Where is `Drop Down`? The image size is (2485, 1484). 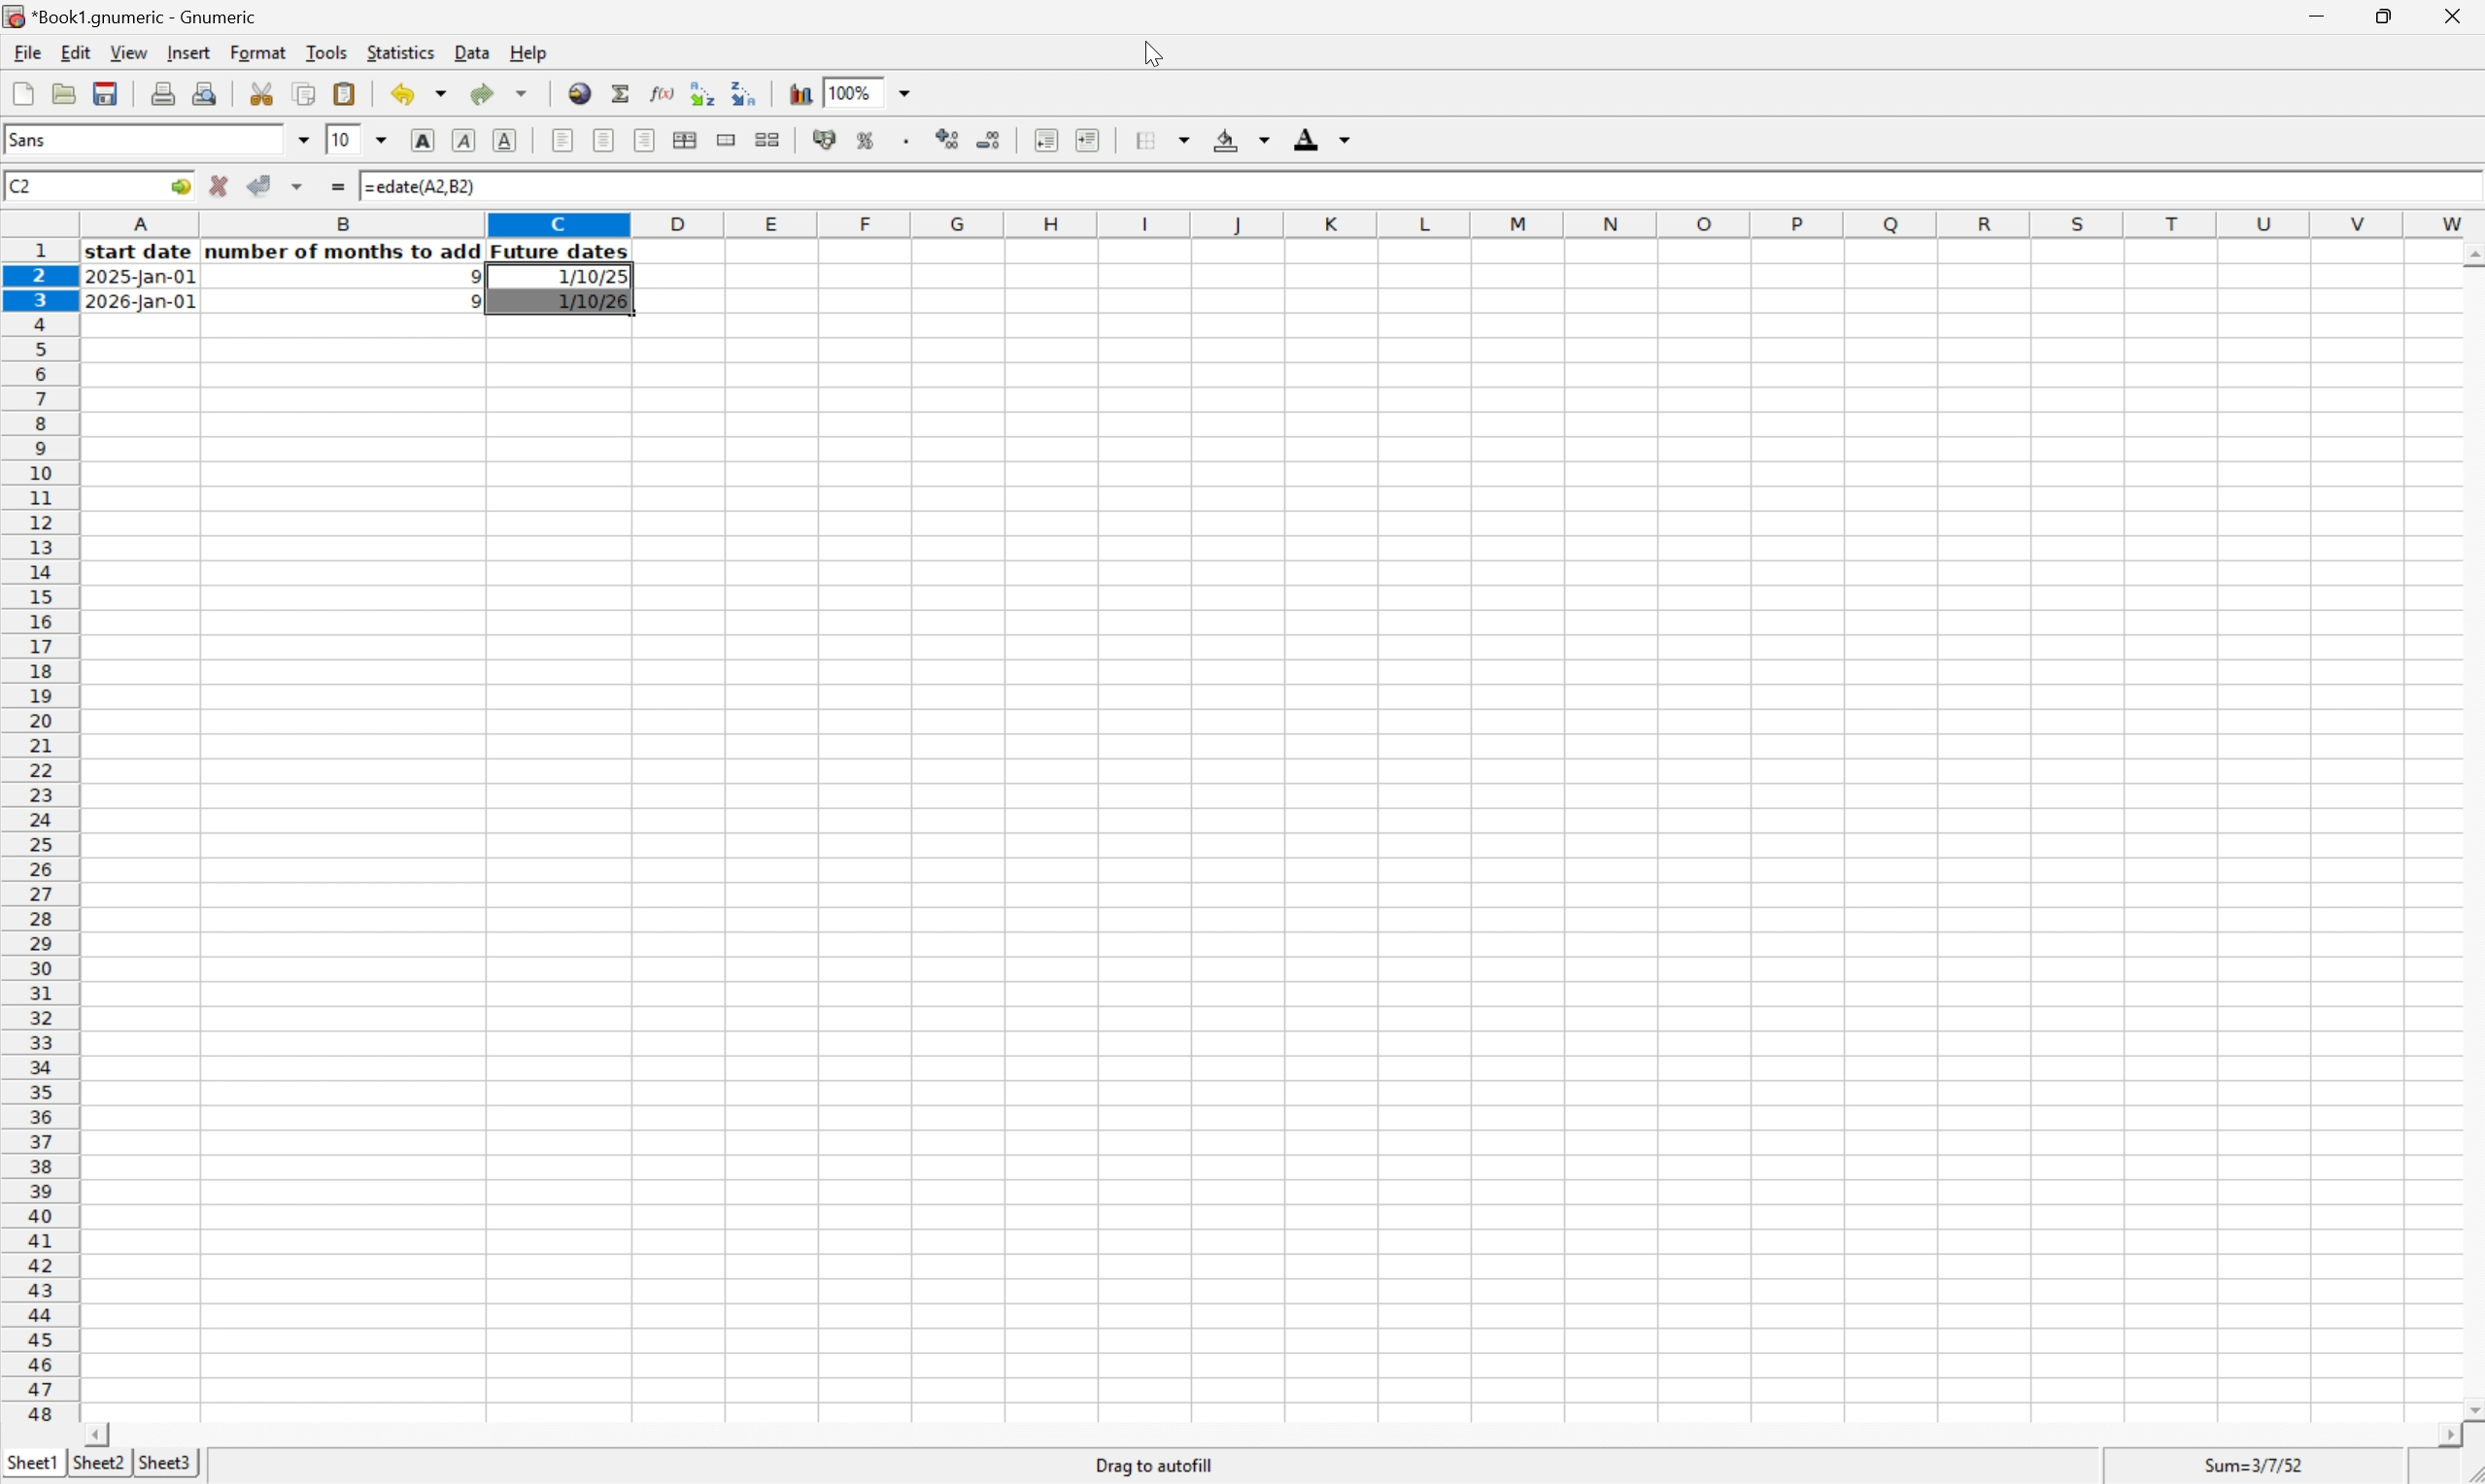 Drop Down is located at coordinates (305, 140).